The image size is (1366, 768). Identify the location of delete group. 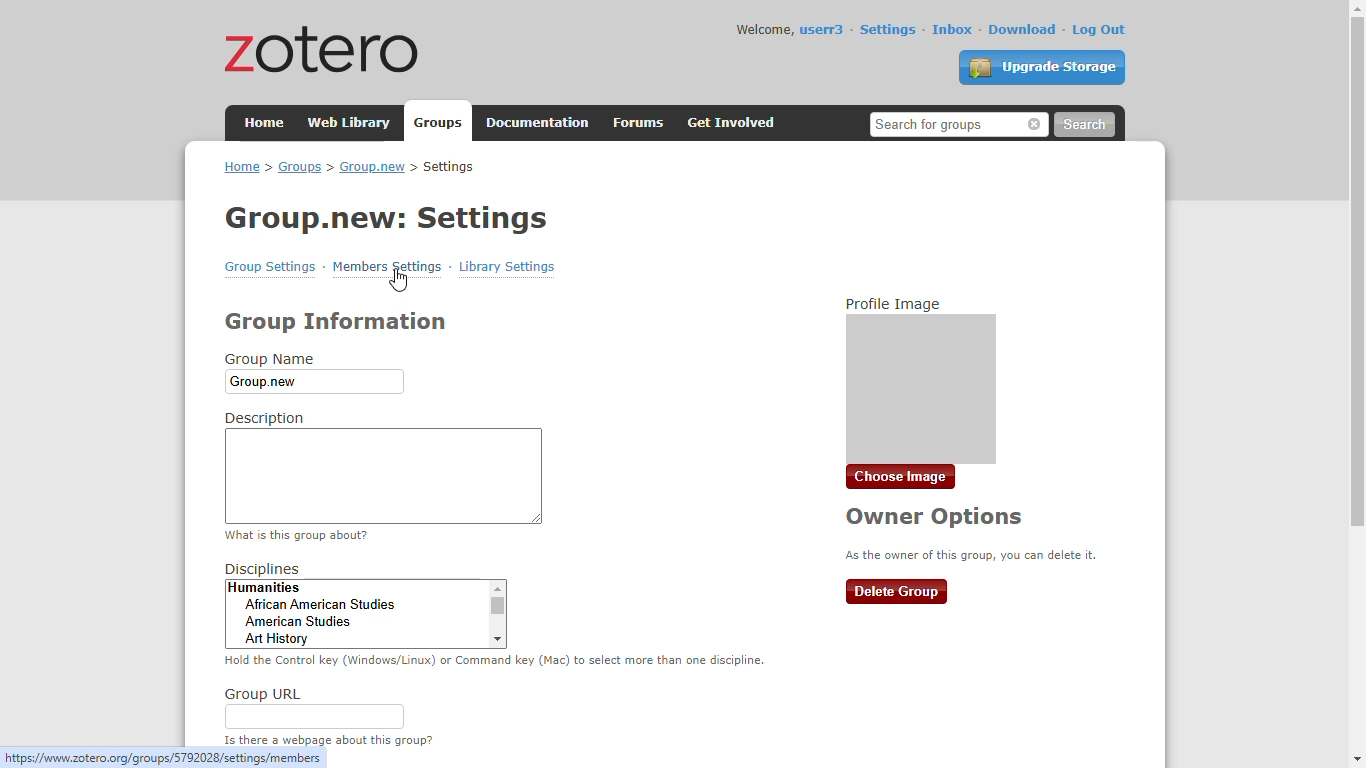
(897, 592).